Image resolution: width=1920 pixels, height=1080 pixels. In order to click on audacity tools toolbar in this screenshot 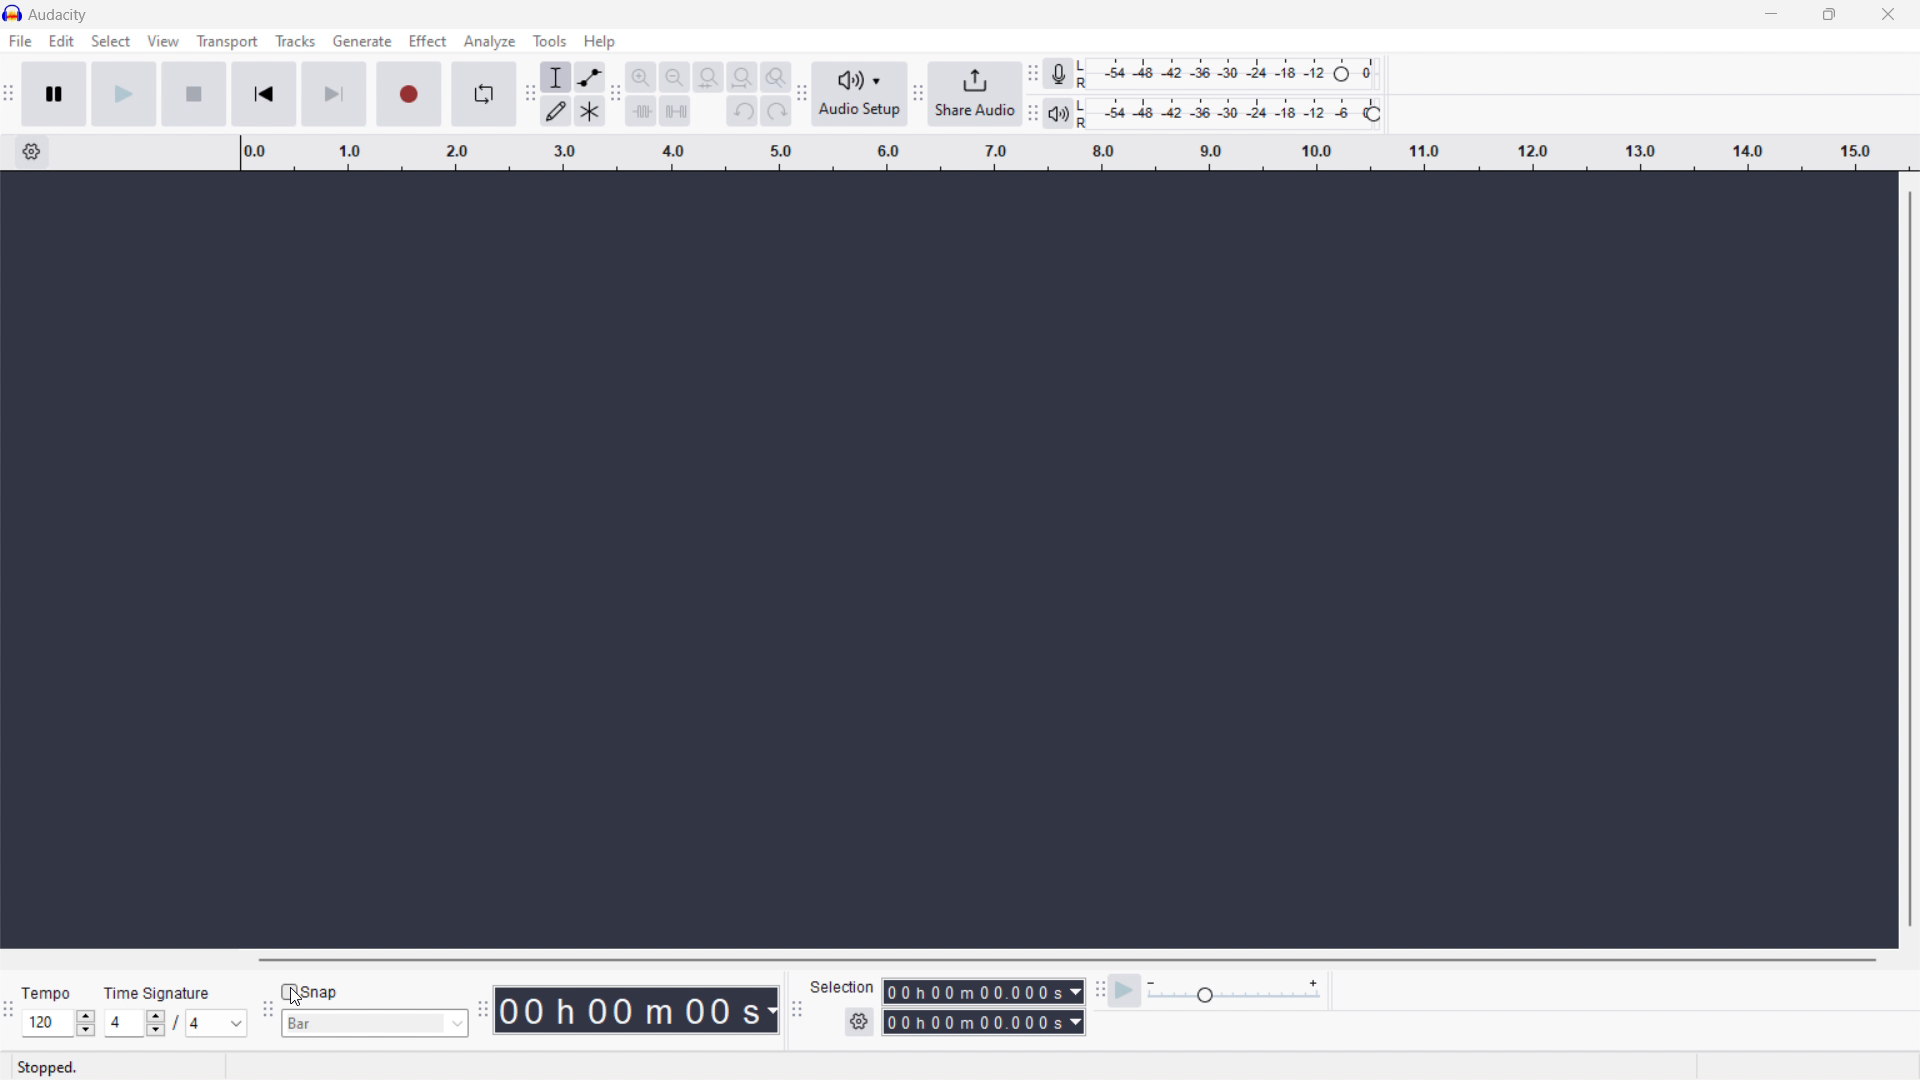, I will do `click(527, 95)`.